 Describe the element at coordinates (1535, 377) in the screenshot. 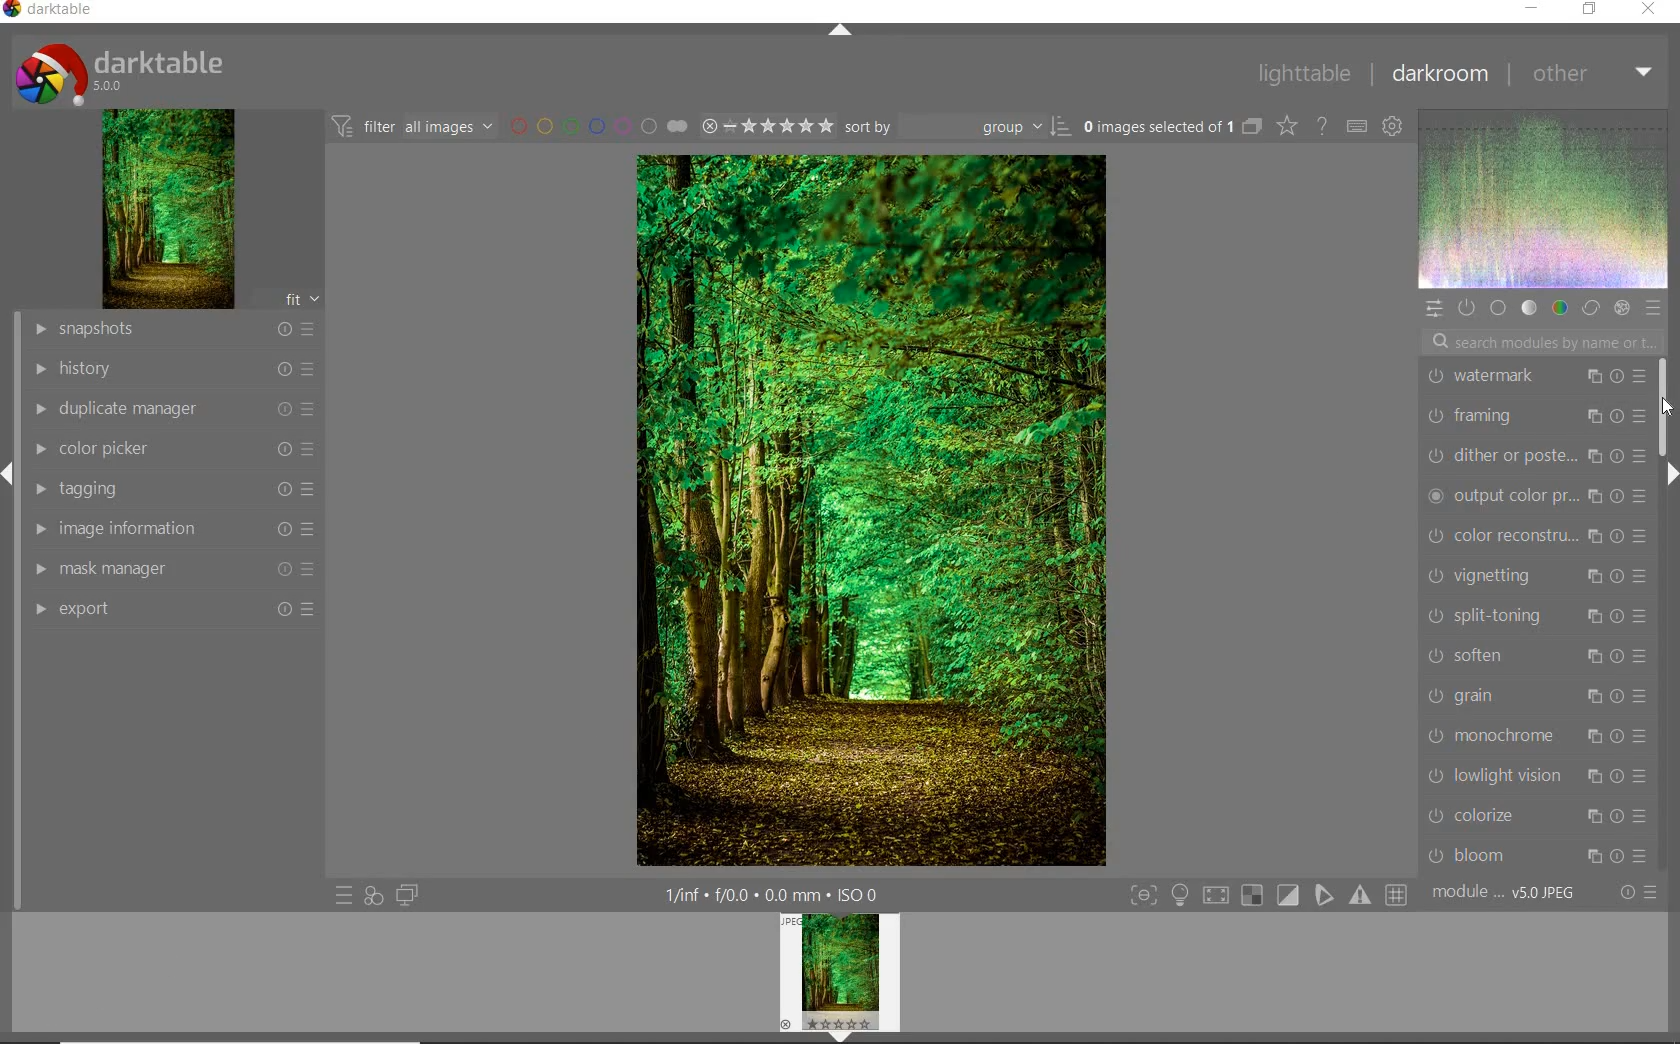

I see `WATERMARK` at that location.